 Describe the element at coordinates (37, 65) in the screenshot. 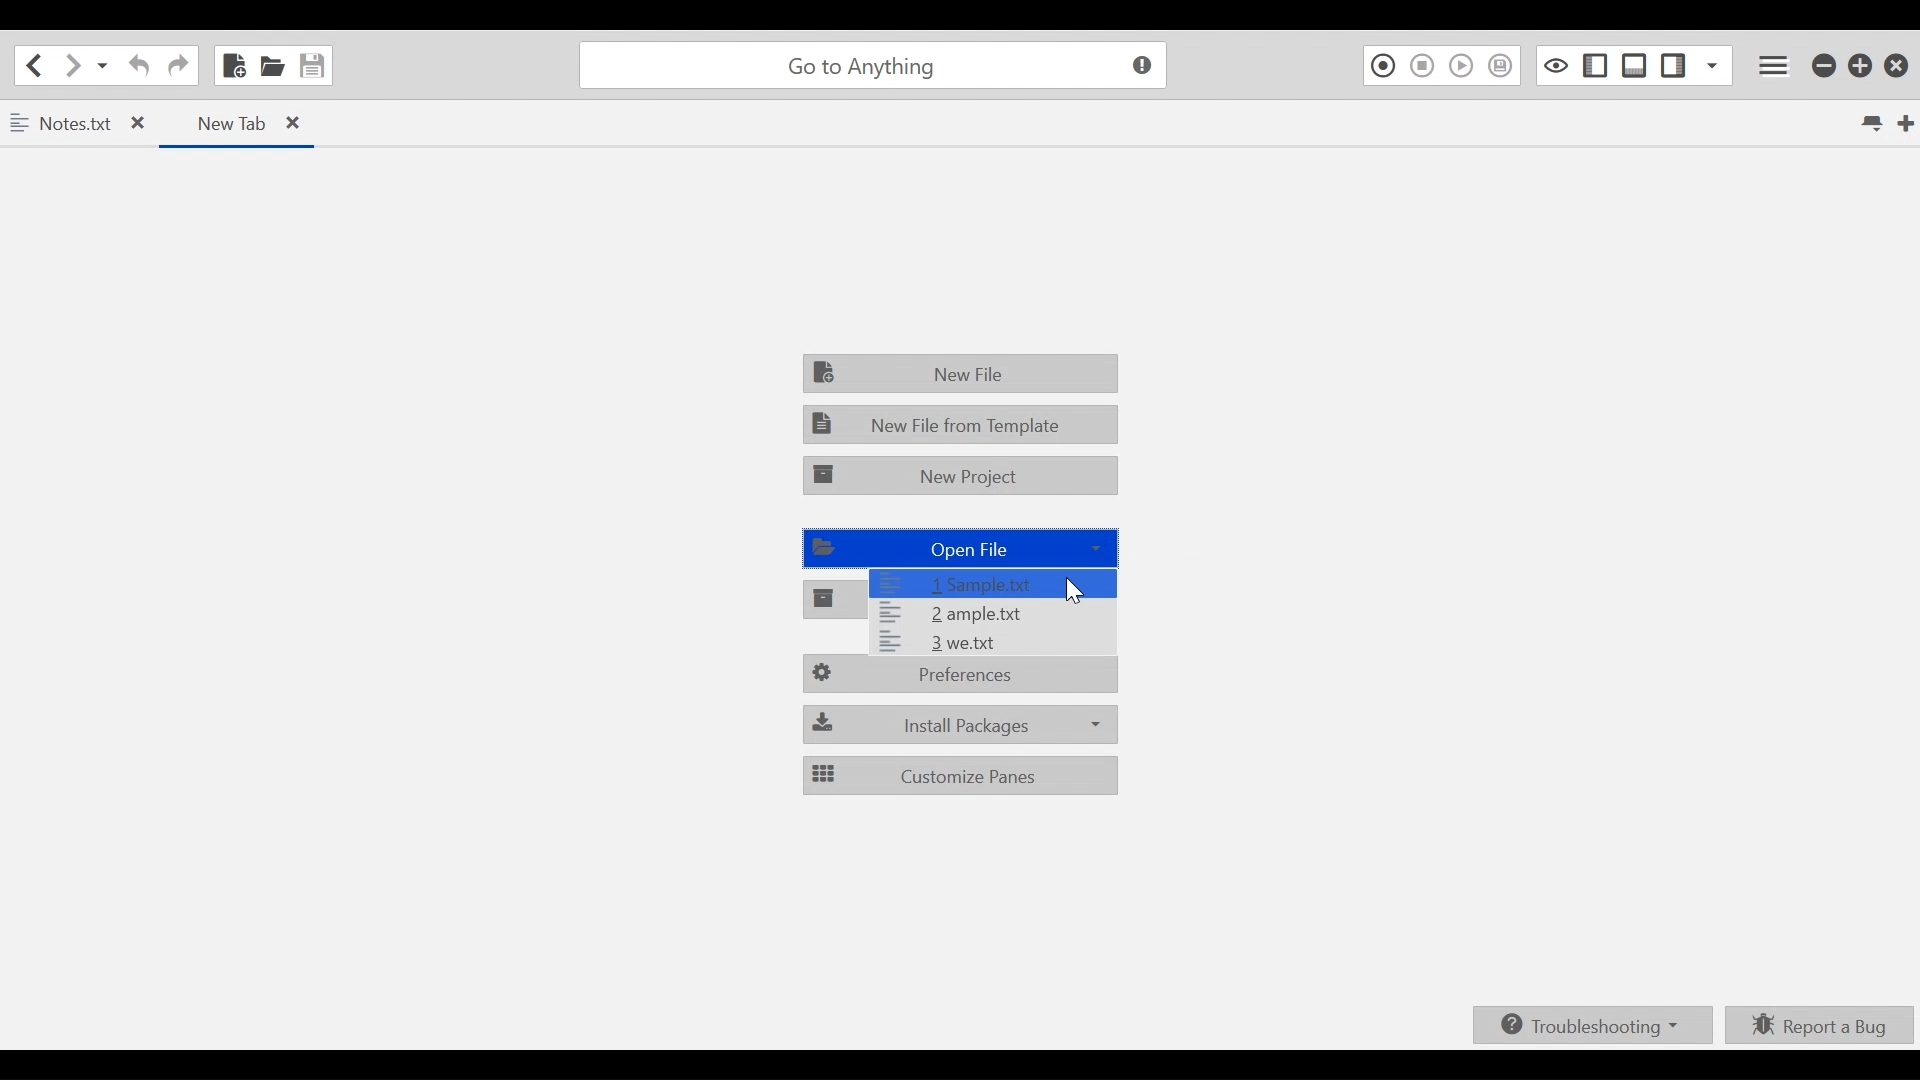

I see `Go back one location` at that location.